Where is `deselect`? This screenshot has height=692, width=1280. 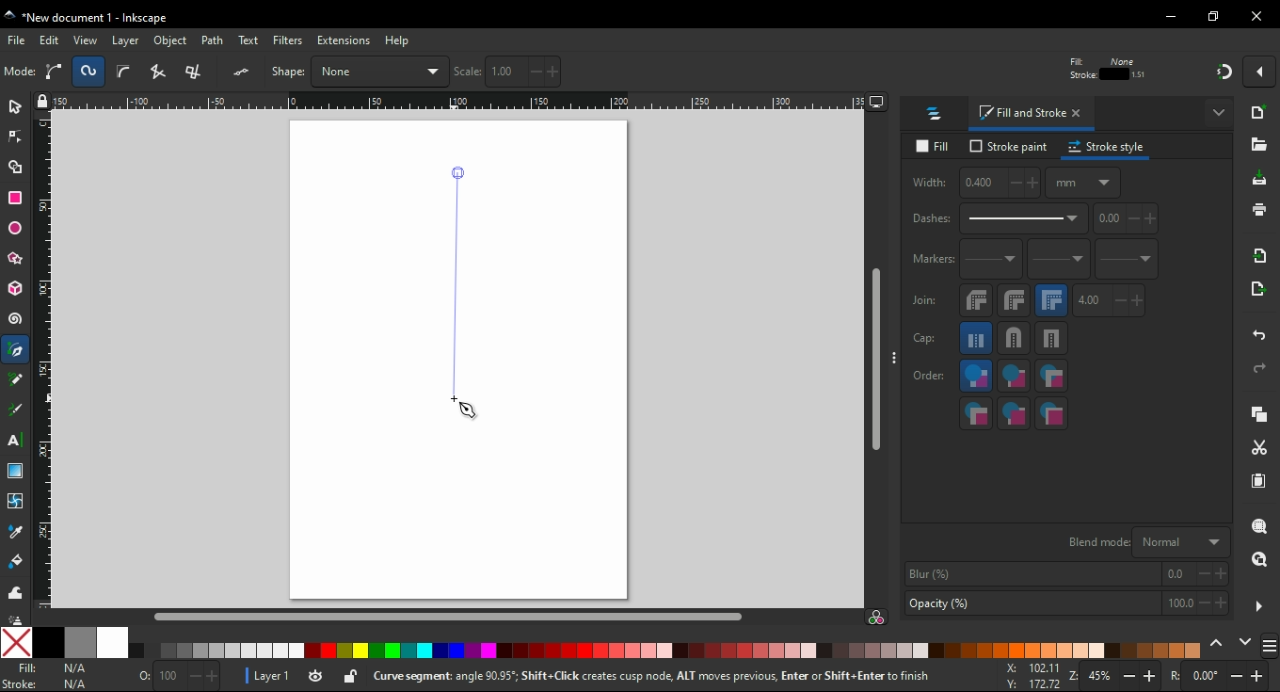
deselect is located at coordinates (91, 70).